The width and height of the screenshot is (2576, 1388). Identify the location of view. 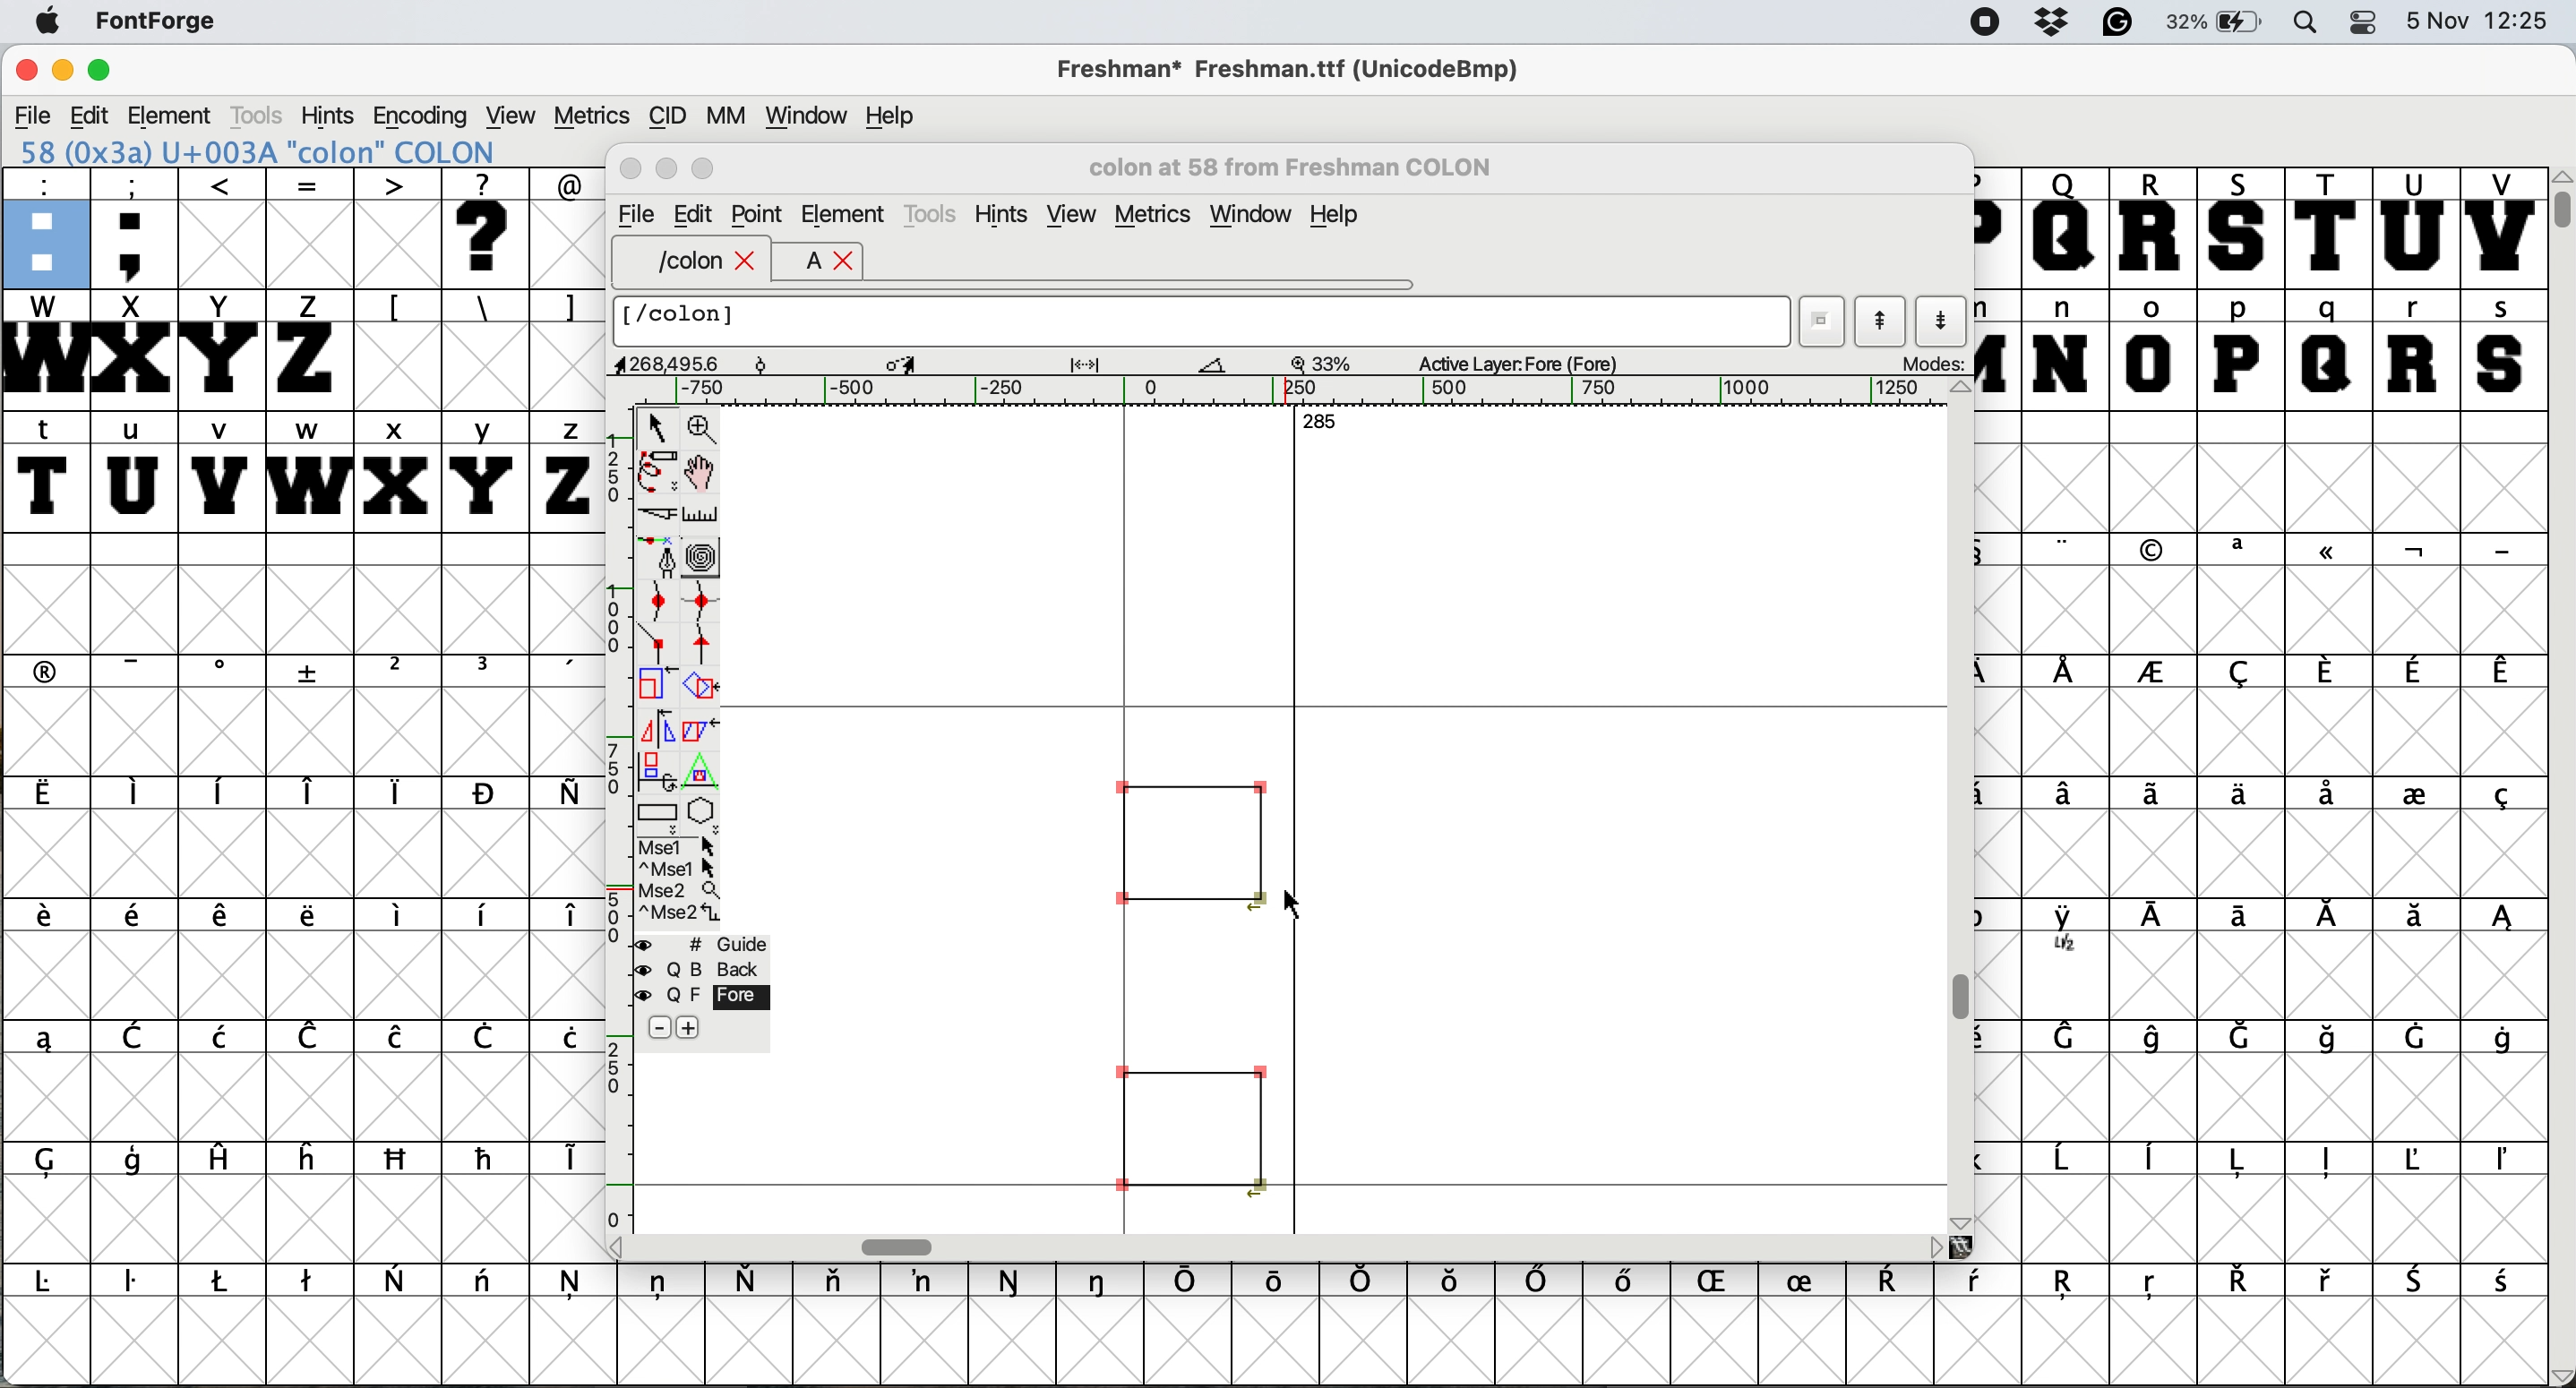
(514, 114).